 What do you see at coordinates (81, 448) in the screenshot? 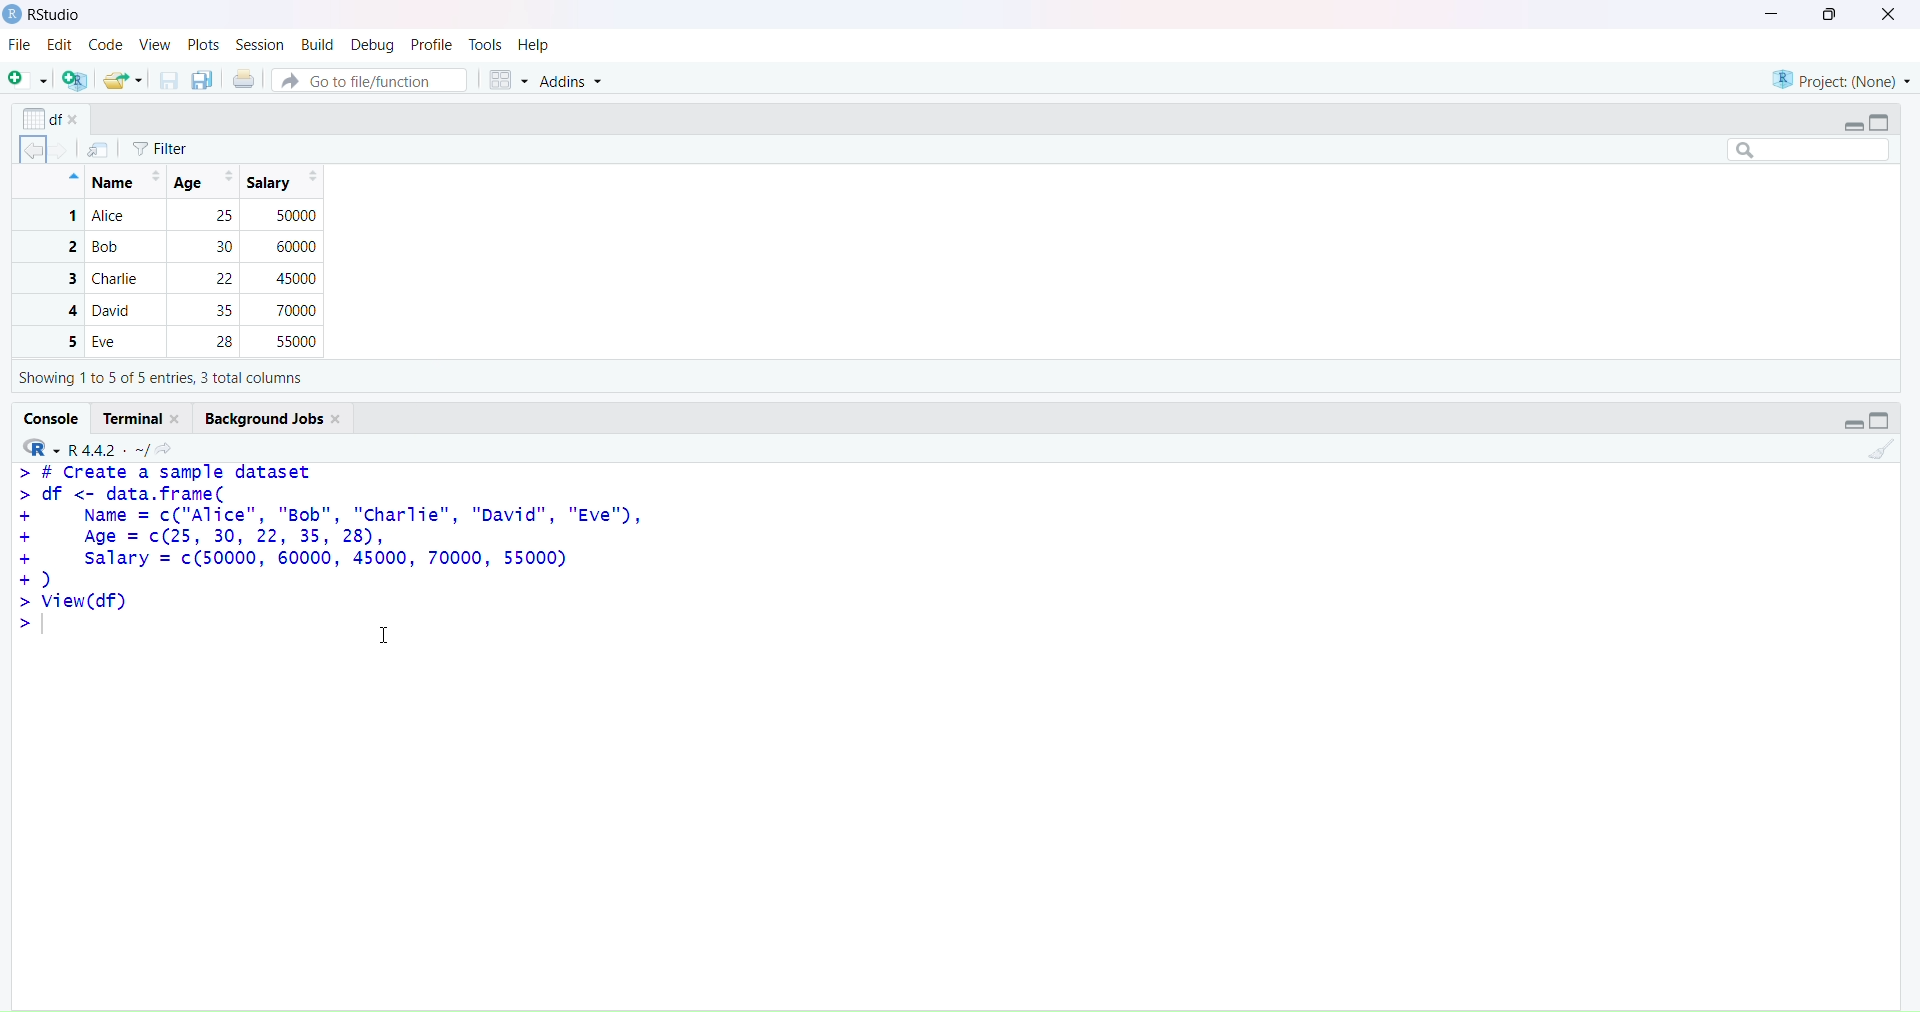
I see `R 4.4.2` at bounding box center [81, 448].